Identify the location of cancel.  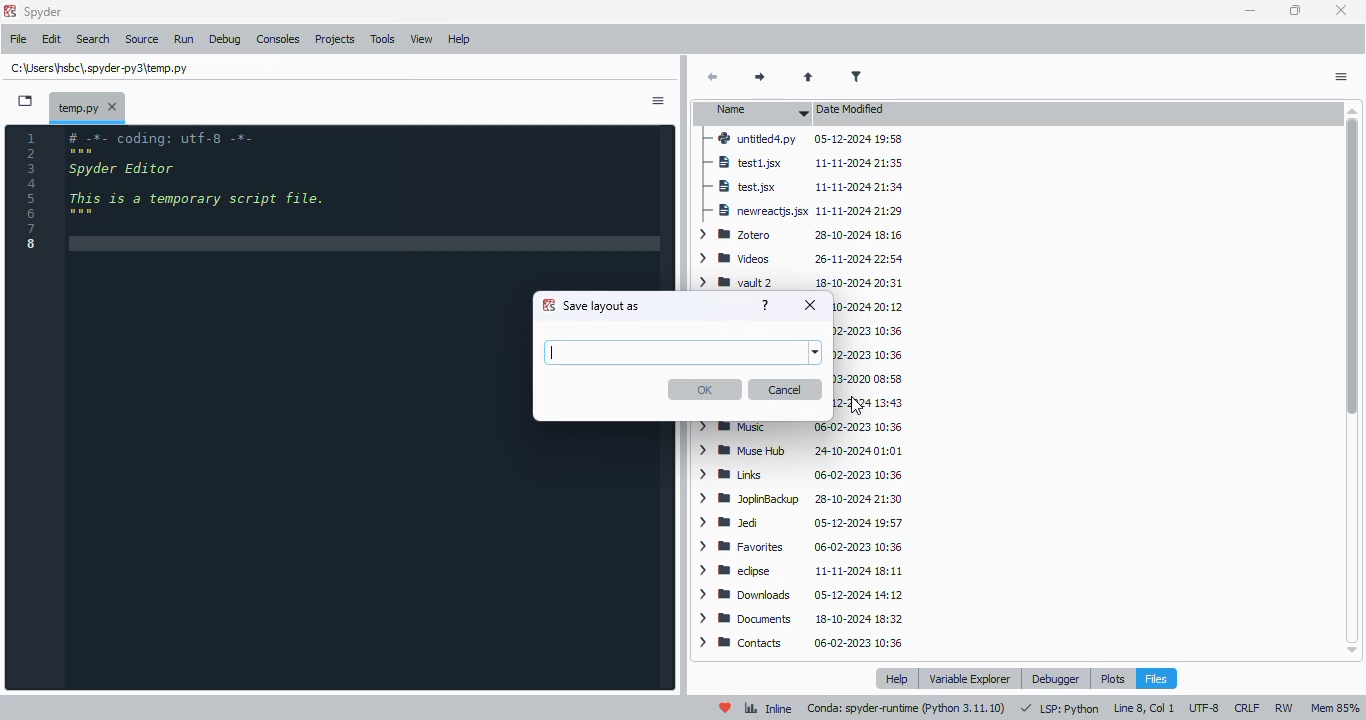
(785, 389).